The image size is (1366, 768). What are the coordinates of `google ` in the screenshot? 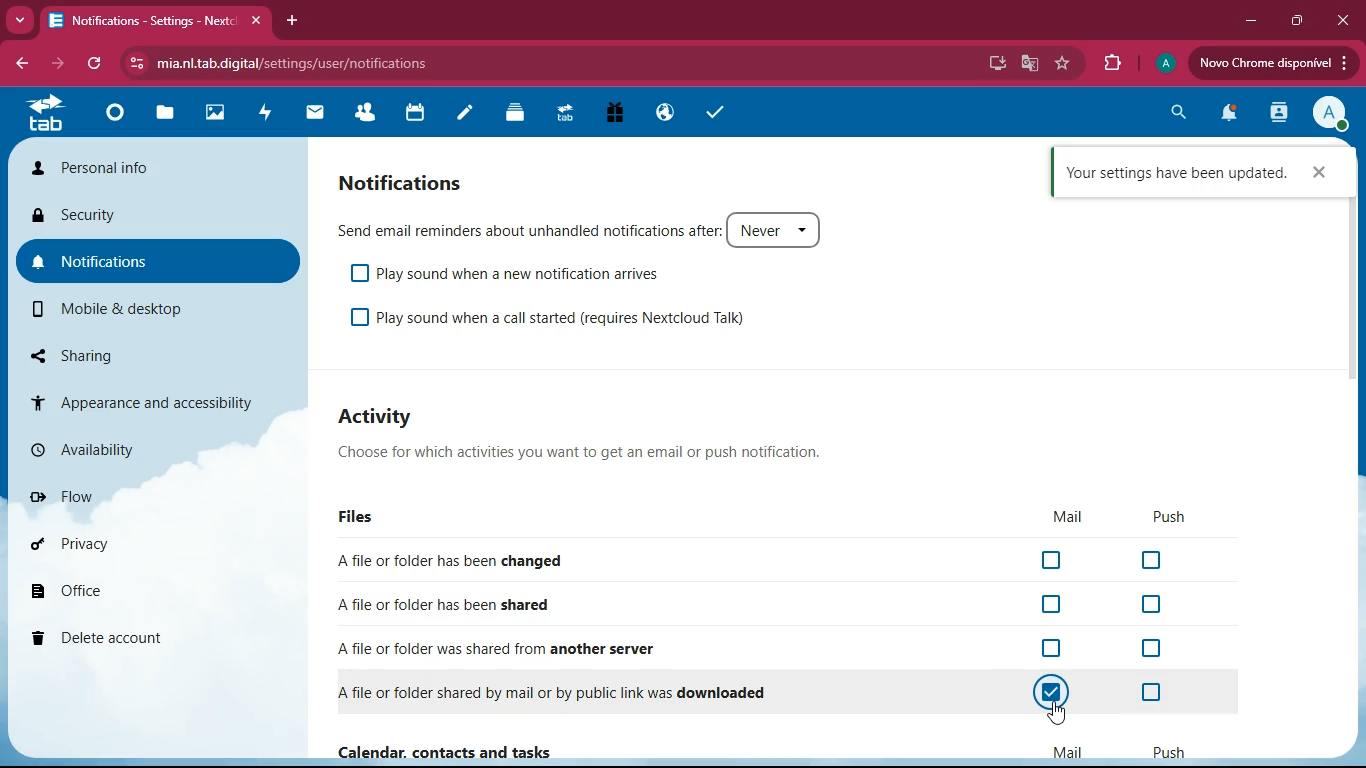 It's located at (1025, 64).